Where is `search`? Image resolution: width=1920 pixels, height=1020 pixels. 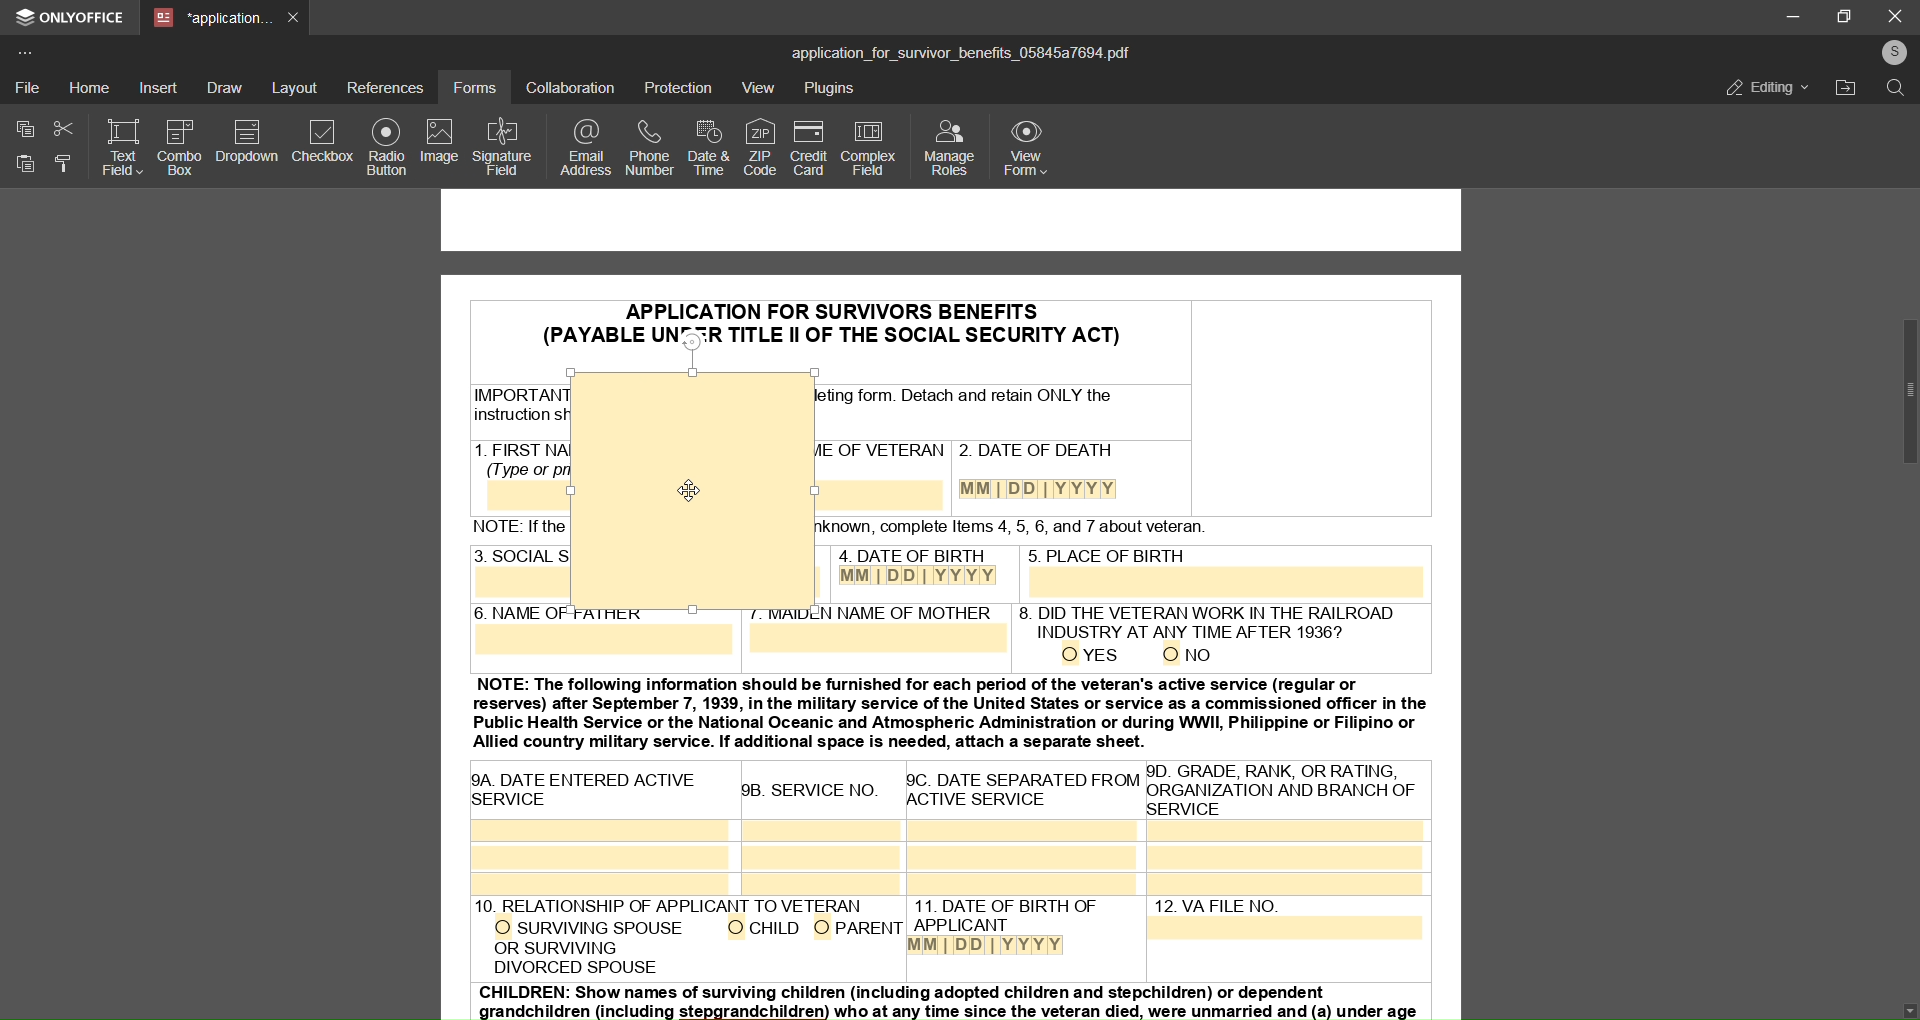
search is located at coordinates (1895, 91).